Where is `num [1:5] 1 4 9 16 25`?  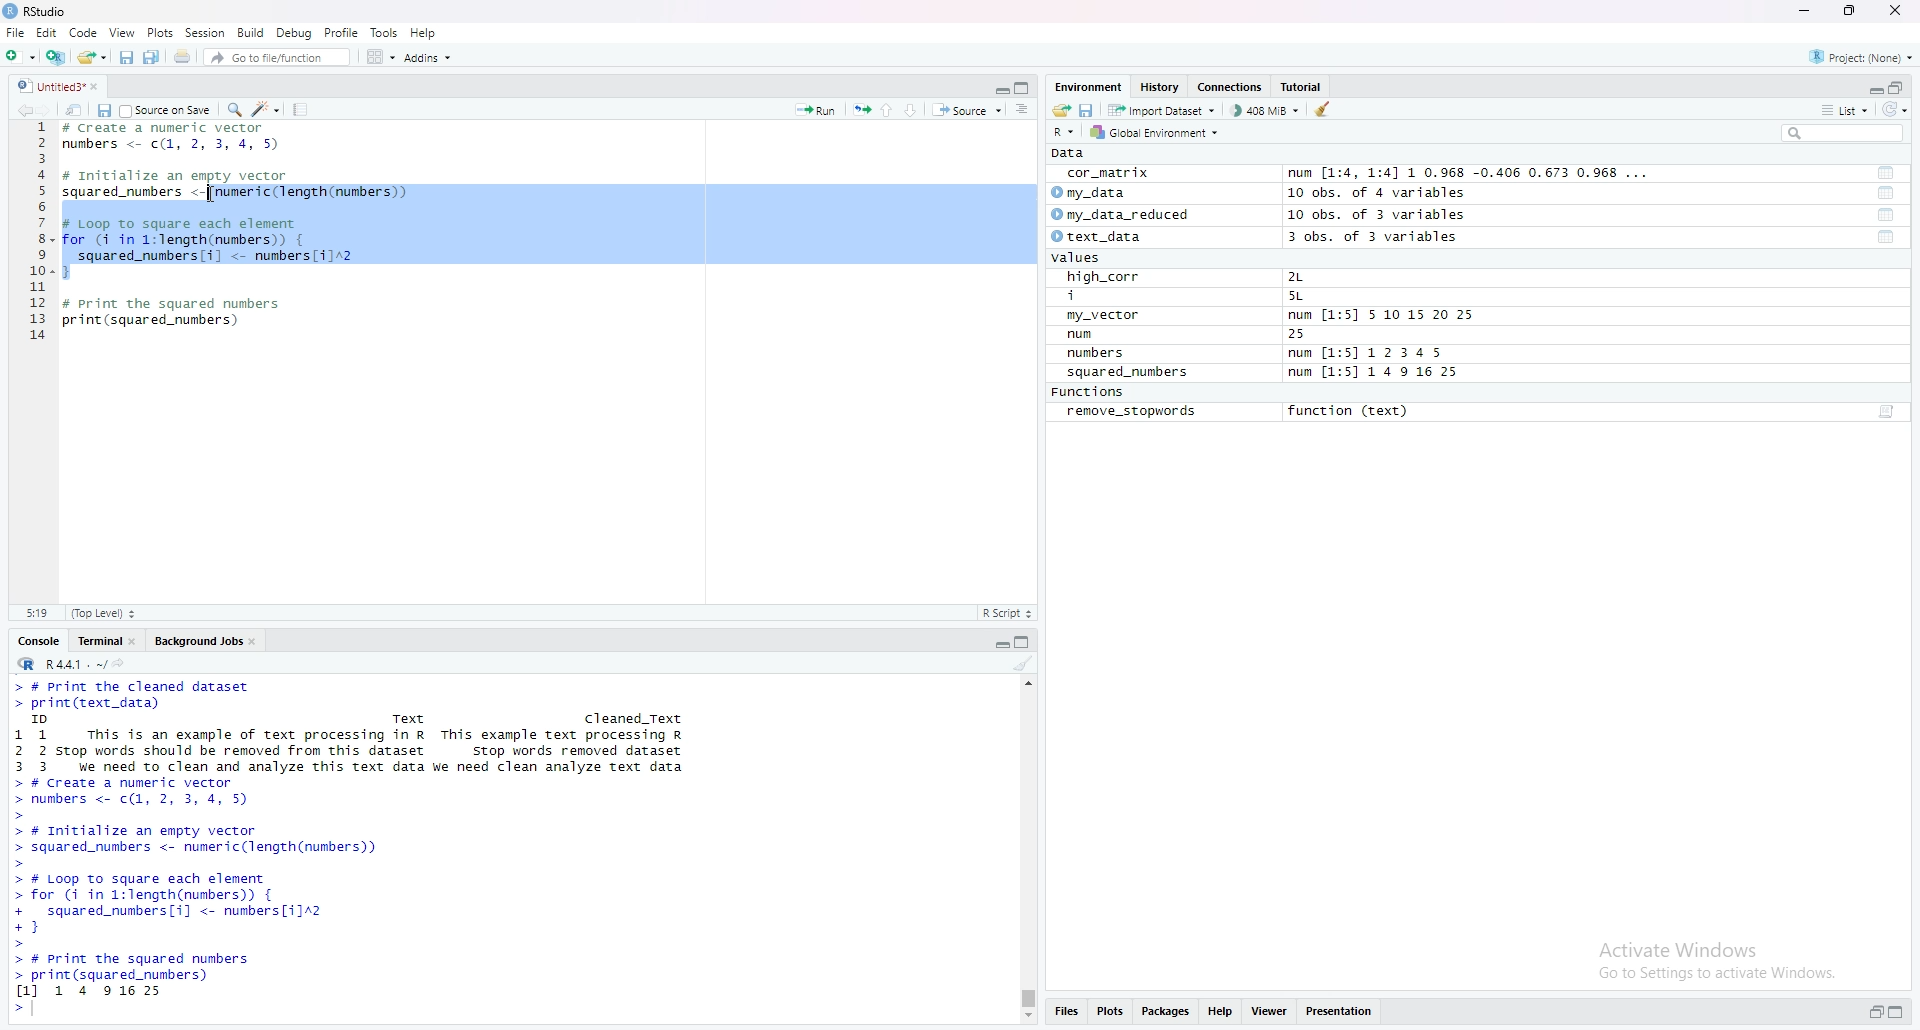 num [1:5] 1 4 9 16 25 is located at coordinates (1375, 373).